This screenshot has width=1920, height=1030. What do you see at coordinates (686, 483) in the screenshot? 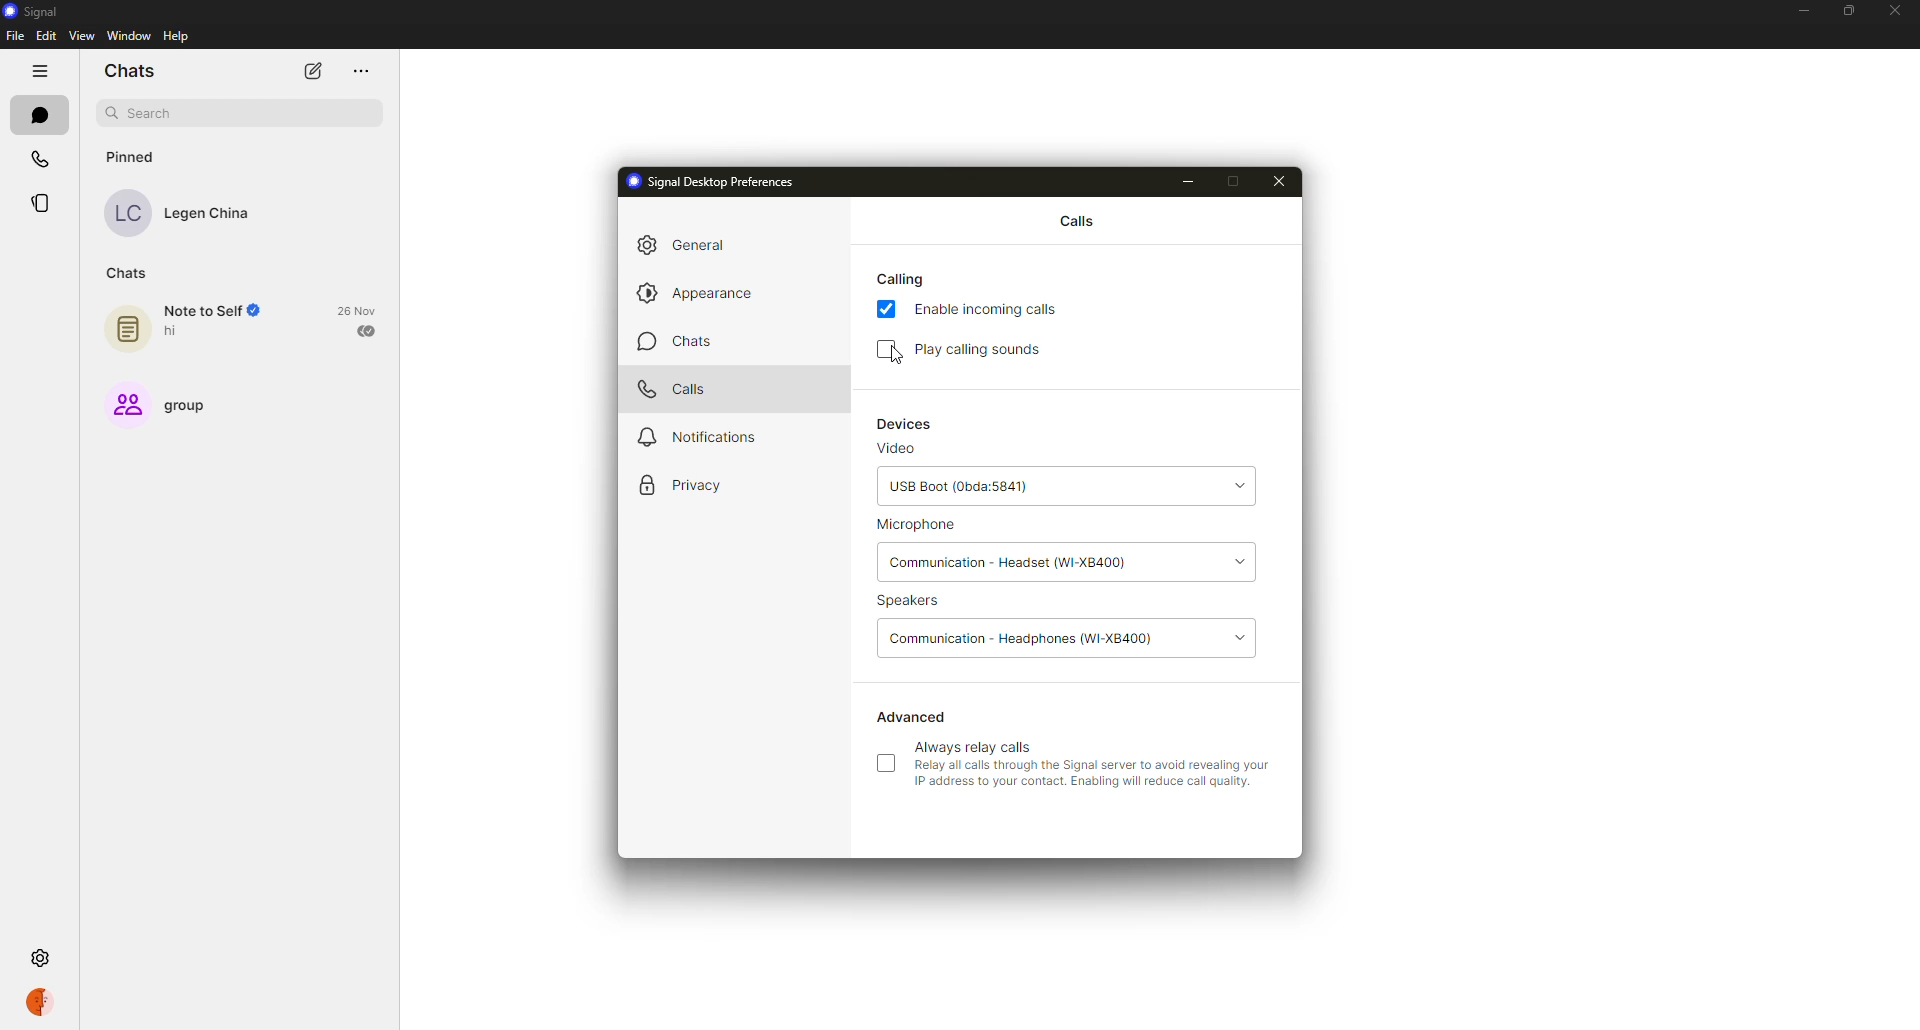
I see `privacy` at bounding box center [686, 483].